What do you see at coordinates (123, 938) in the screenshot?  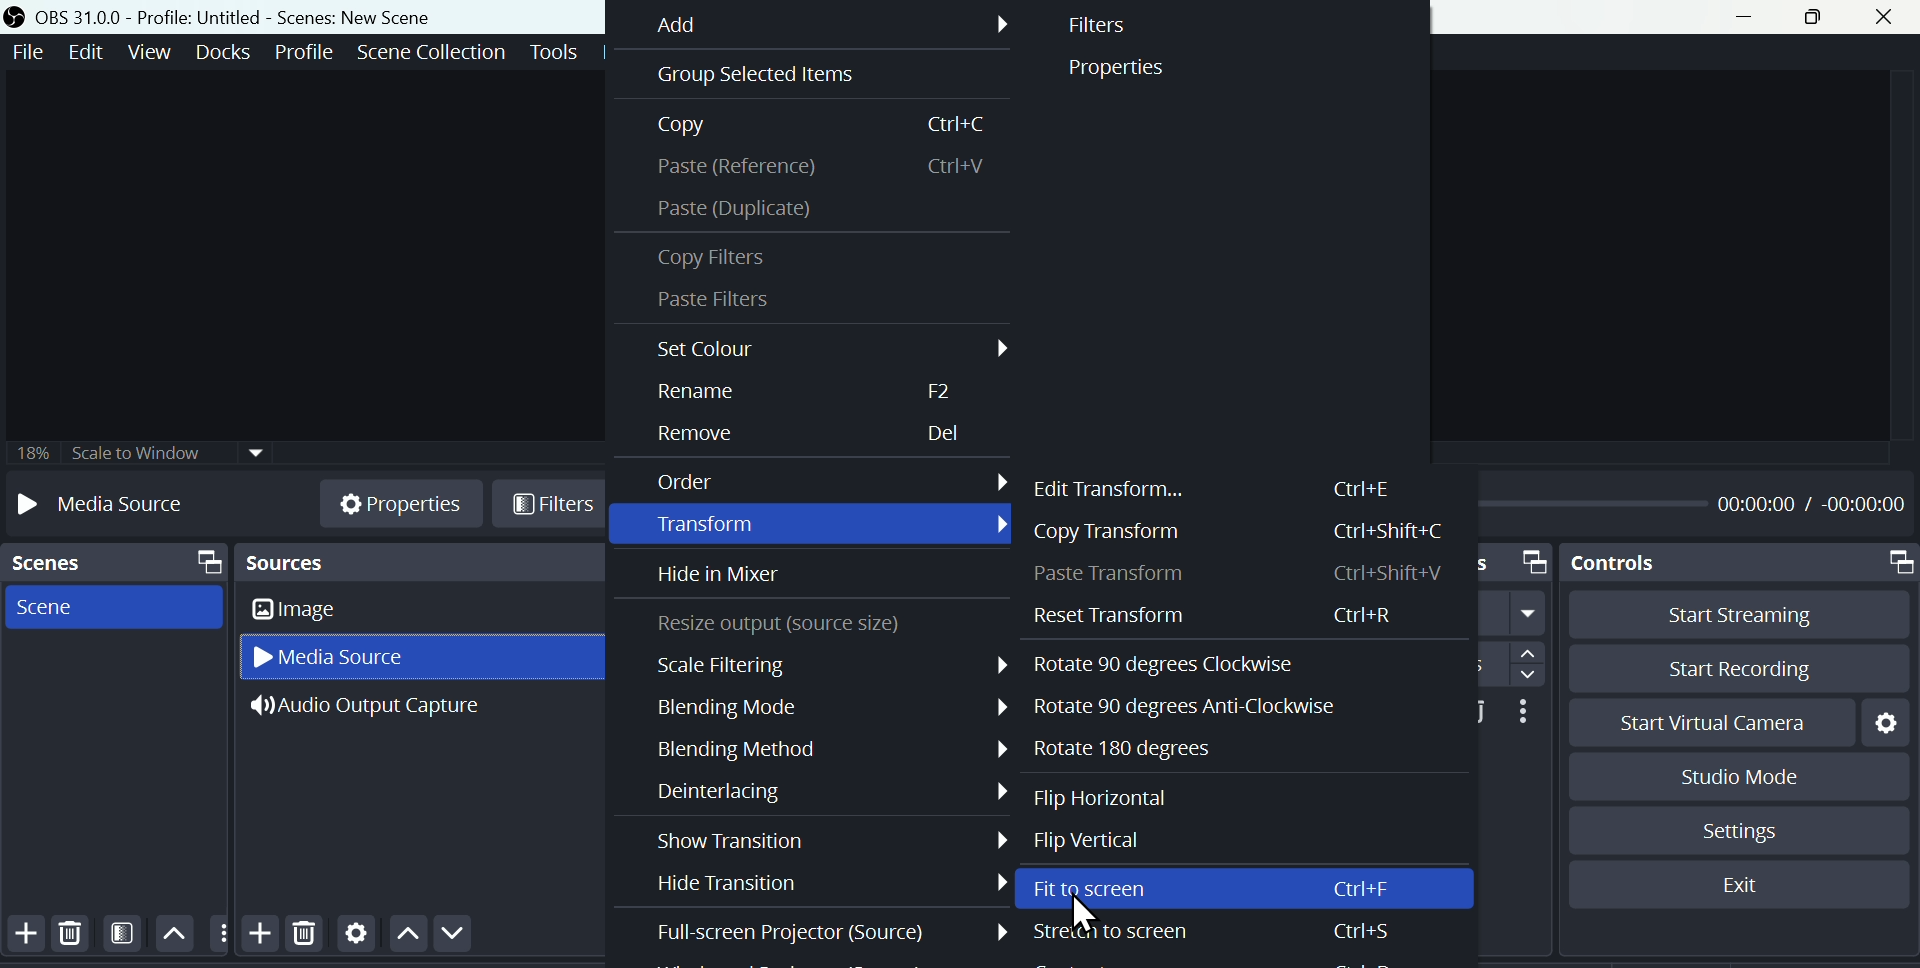 I see `Filtering` at bounding box center [123, 938].